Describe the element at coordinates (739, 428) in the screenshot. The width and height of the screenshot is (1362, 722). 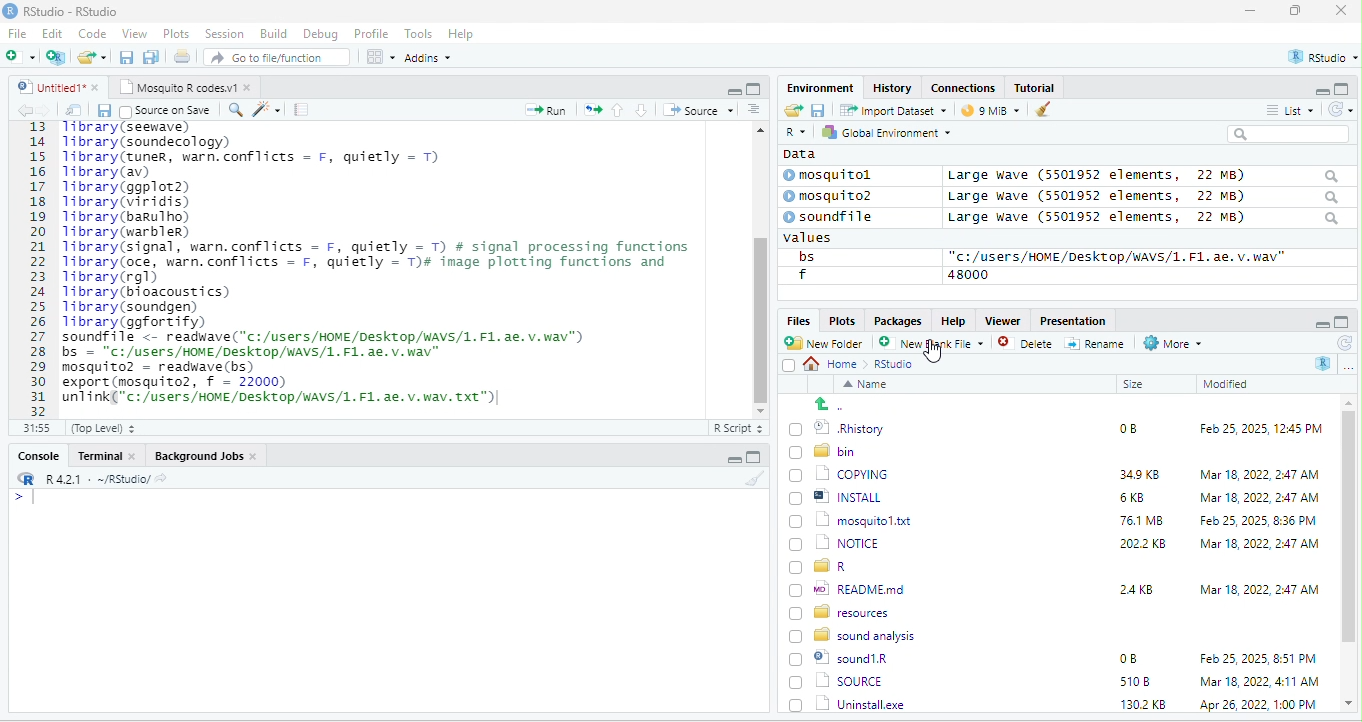
I see `R Script 5` at that location.